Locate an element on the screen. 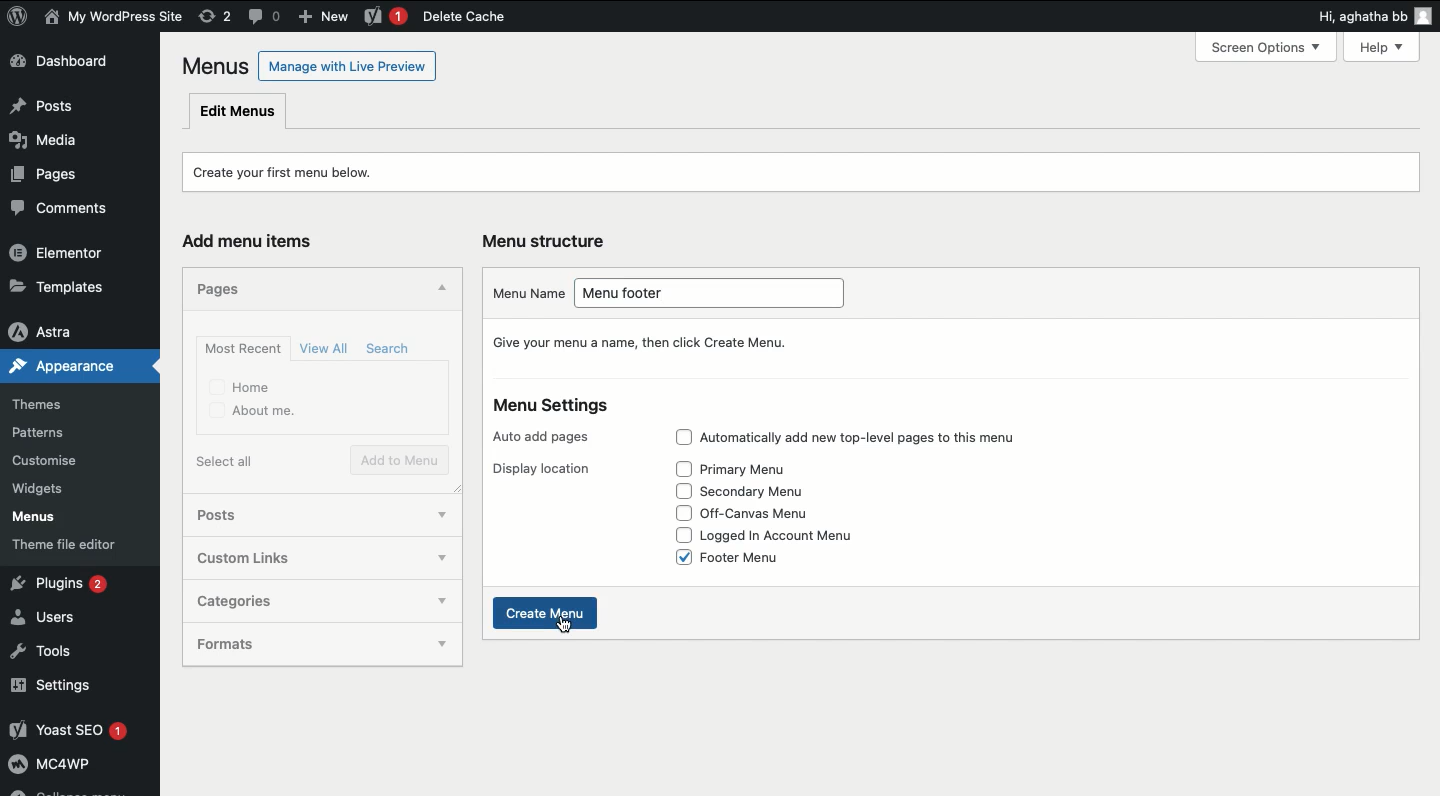 The height and width of the screenshot is (796, 1440). New is located at coordinates (327, 18).